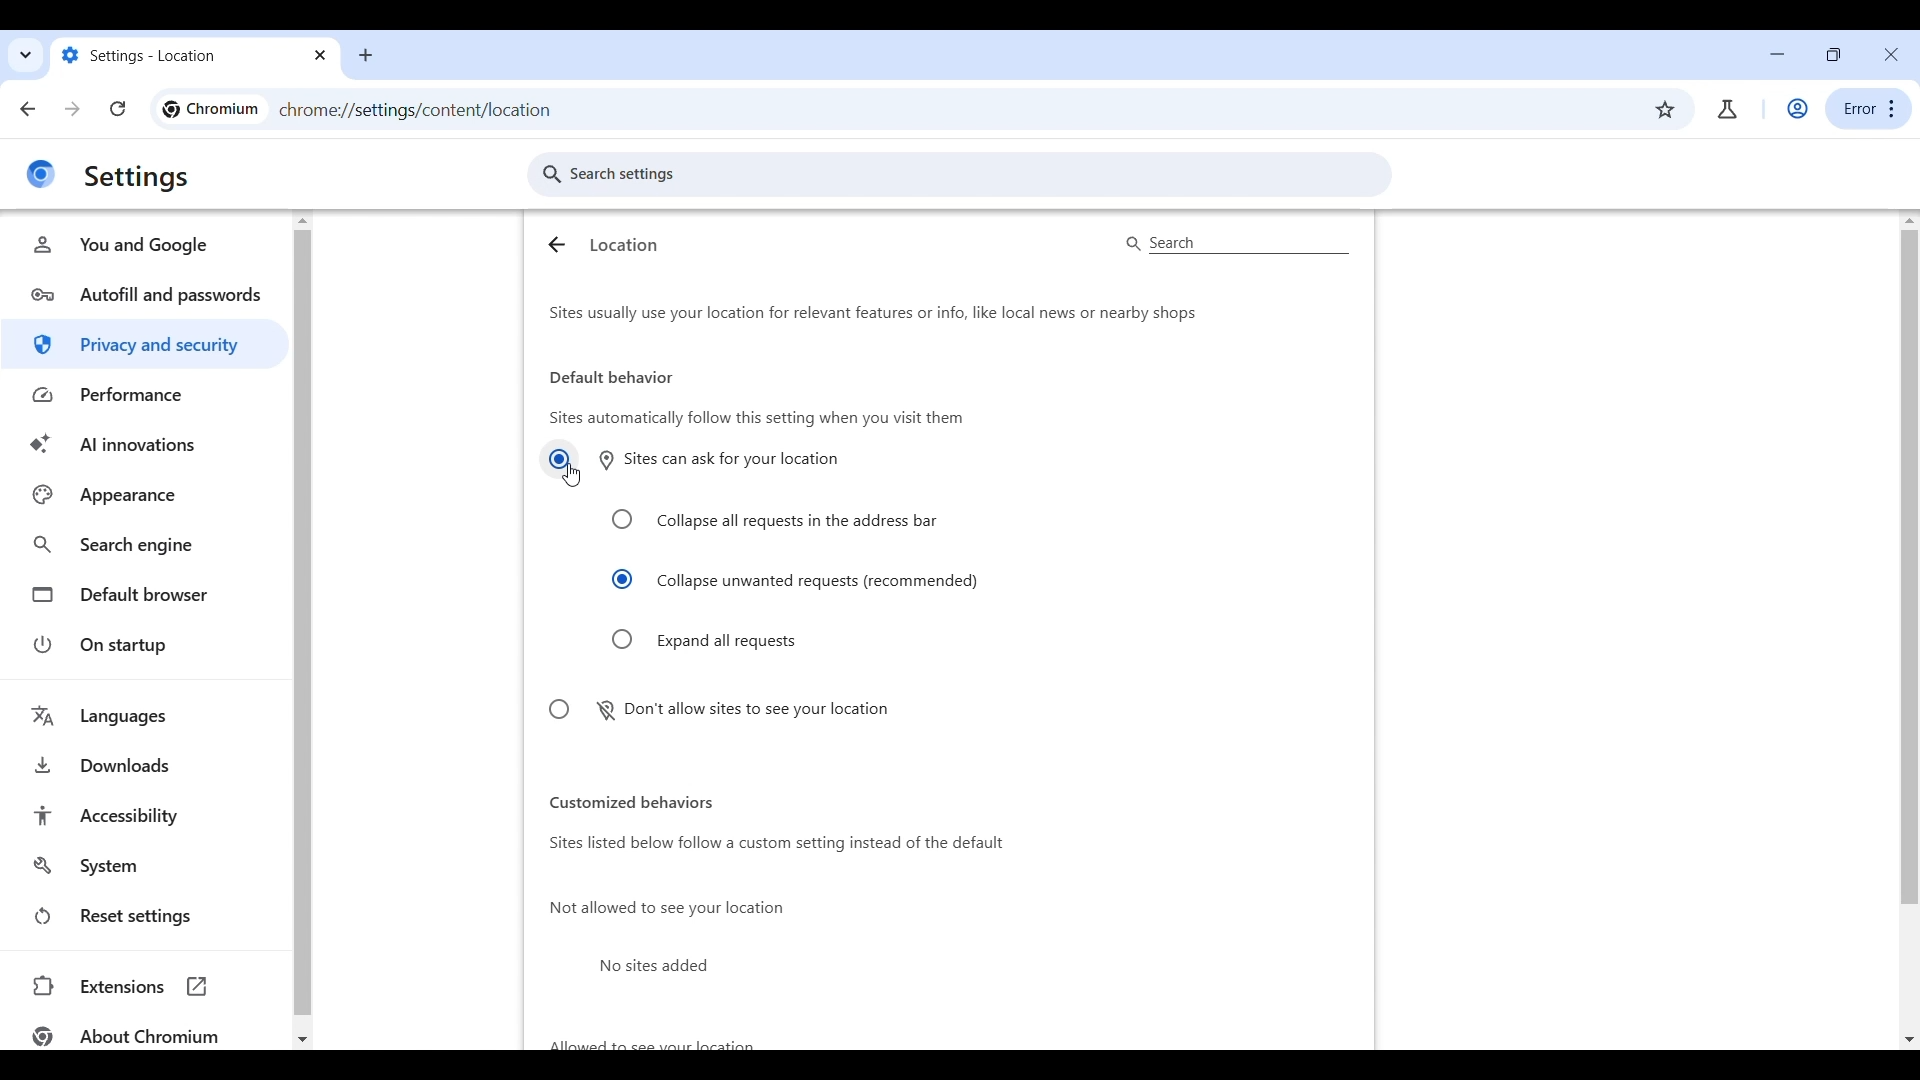 The height and width of the screenshot is (1080, 1920). Describe the element at coordinates (774, 520) in the screenshot. I see `Collapse all requests in the address bar` at that location.